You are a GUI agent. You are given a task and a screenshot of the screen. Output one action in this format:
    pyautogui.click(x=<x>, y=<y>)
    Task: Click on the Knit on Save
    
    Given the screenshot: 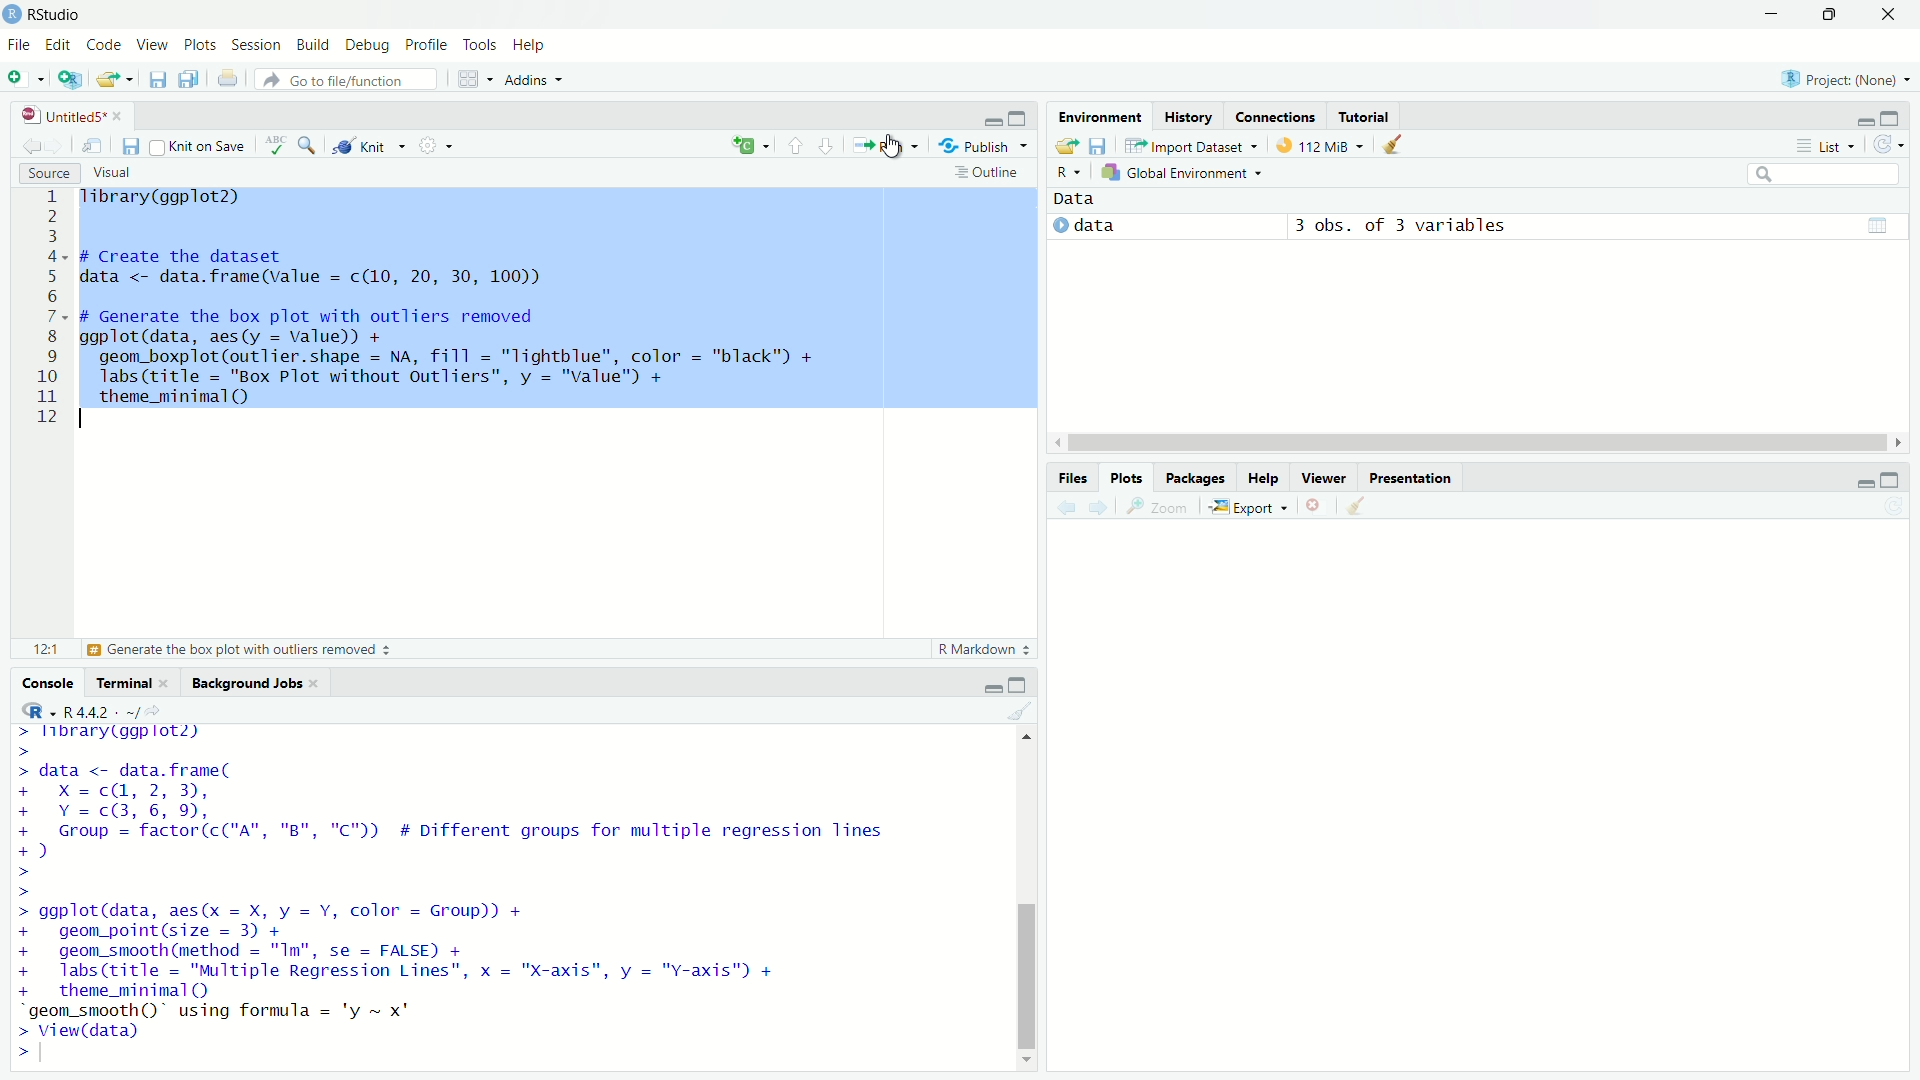 What is the action you would take?
    pyautogui.click(x=197, y=148)
    